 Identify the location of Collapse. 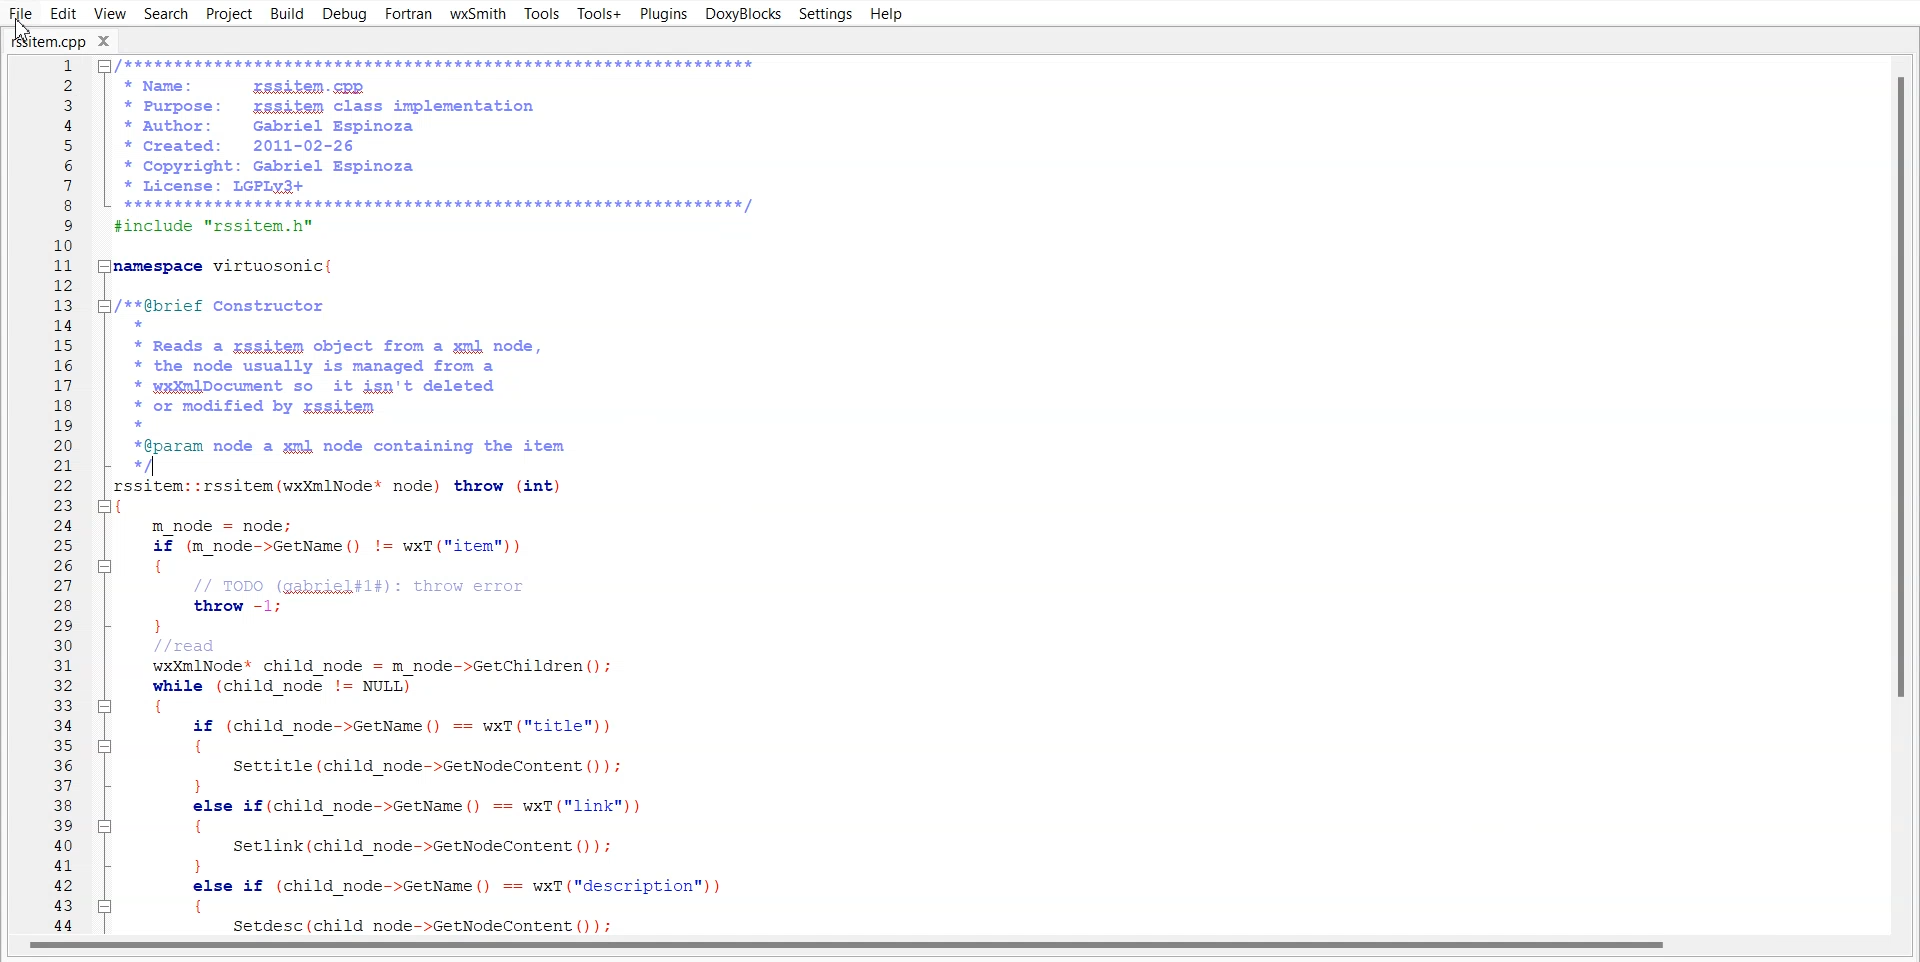
(104, 905).